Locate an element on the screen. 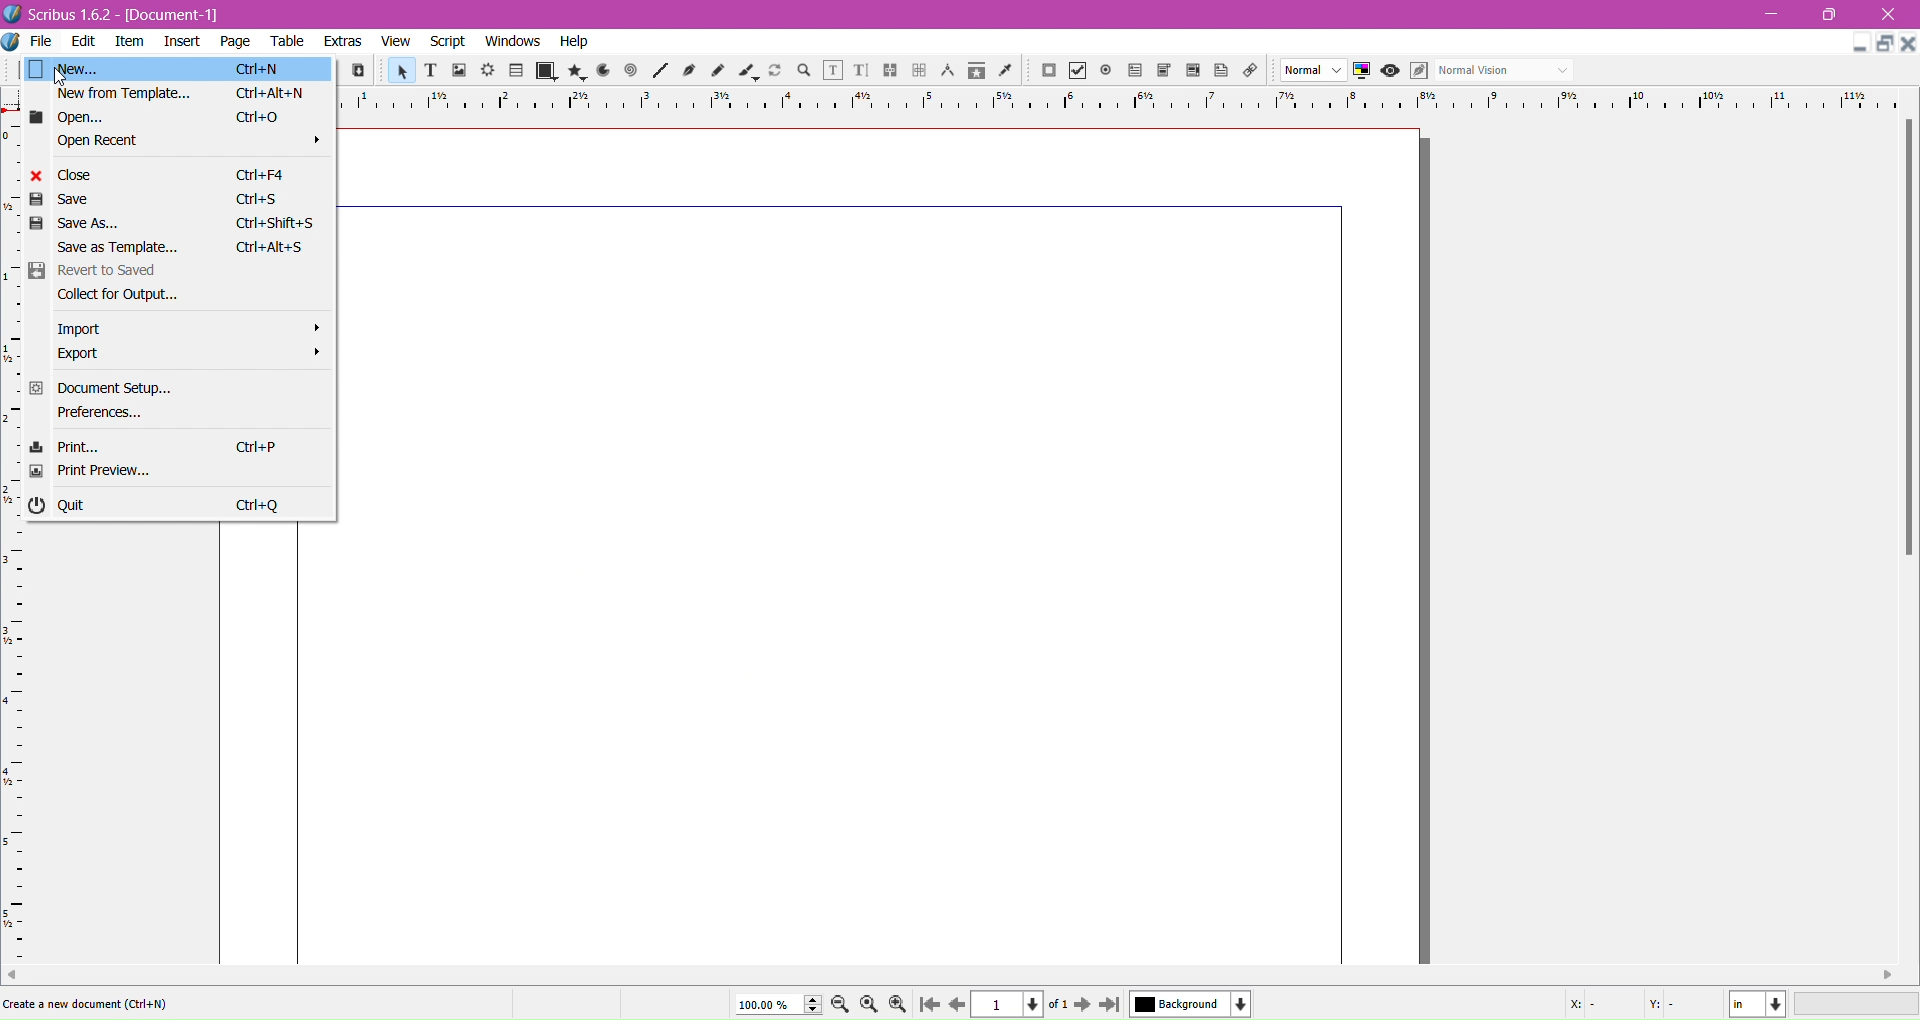  icon is located at coordinates (602, 71).